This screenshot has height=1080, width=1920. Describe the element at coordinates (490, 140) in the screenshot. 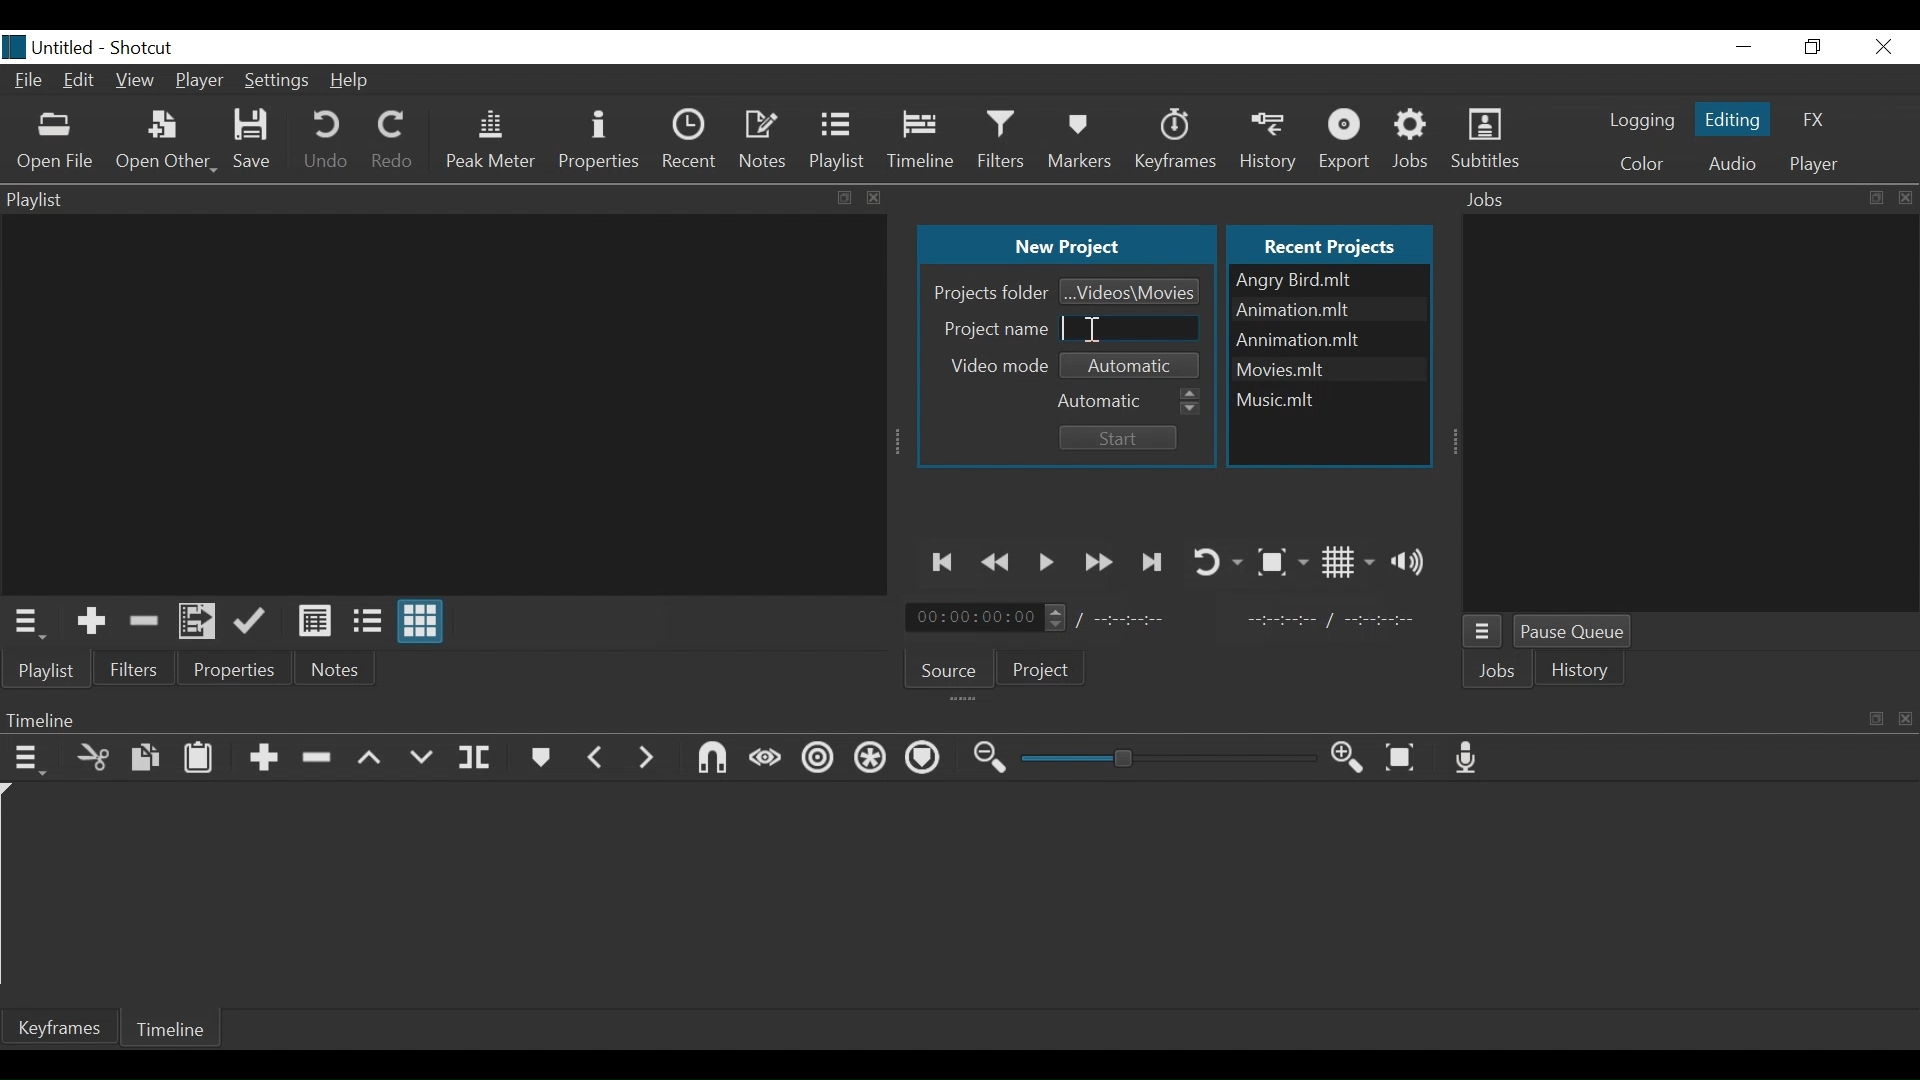

I see `Peak Meter` at that location.